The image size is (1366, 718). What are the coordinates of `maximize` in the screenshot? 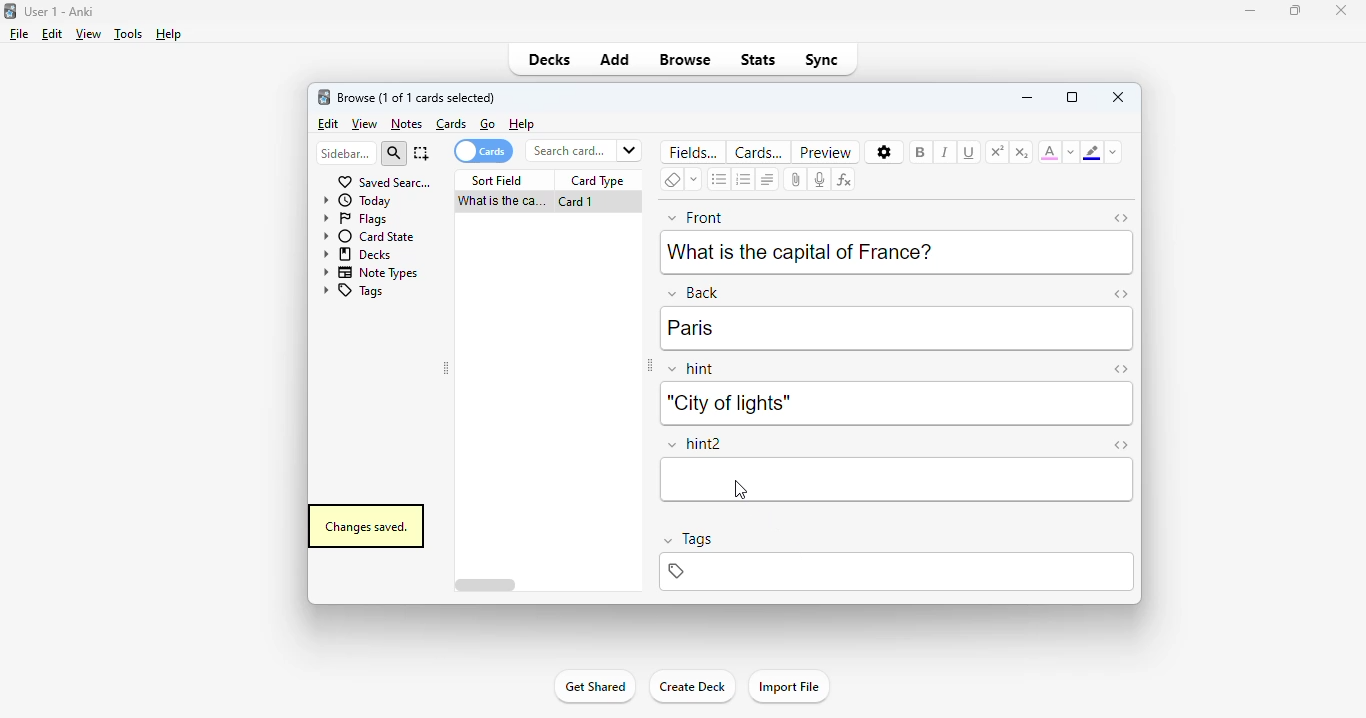 It's located at (1072, 97).